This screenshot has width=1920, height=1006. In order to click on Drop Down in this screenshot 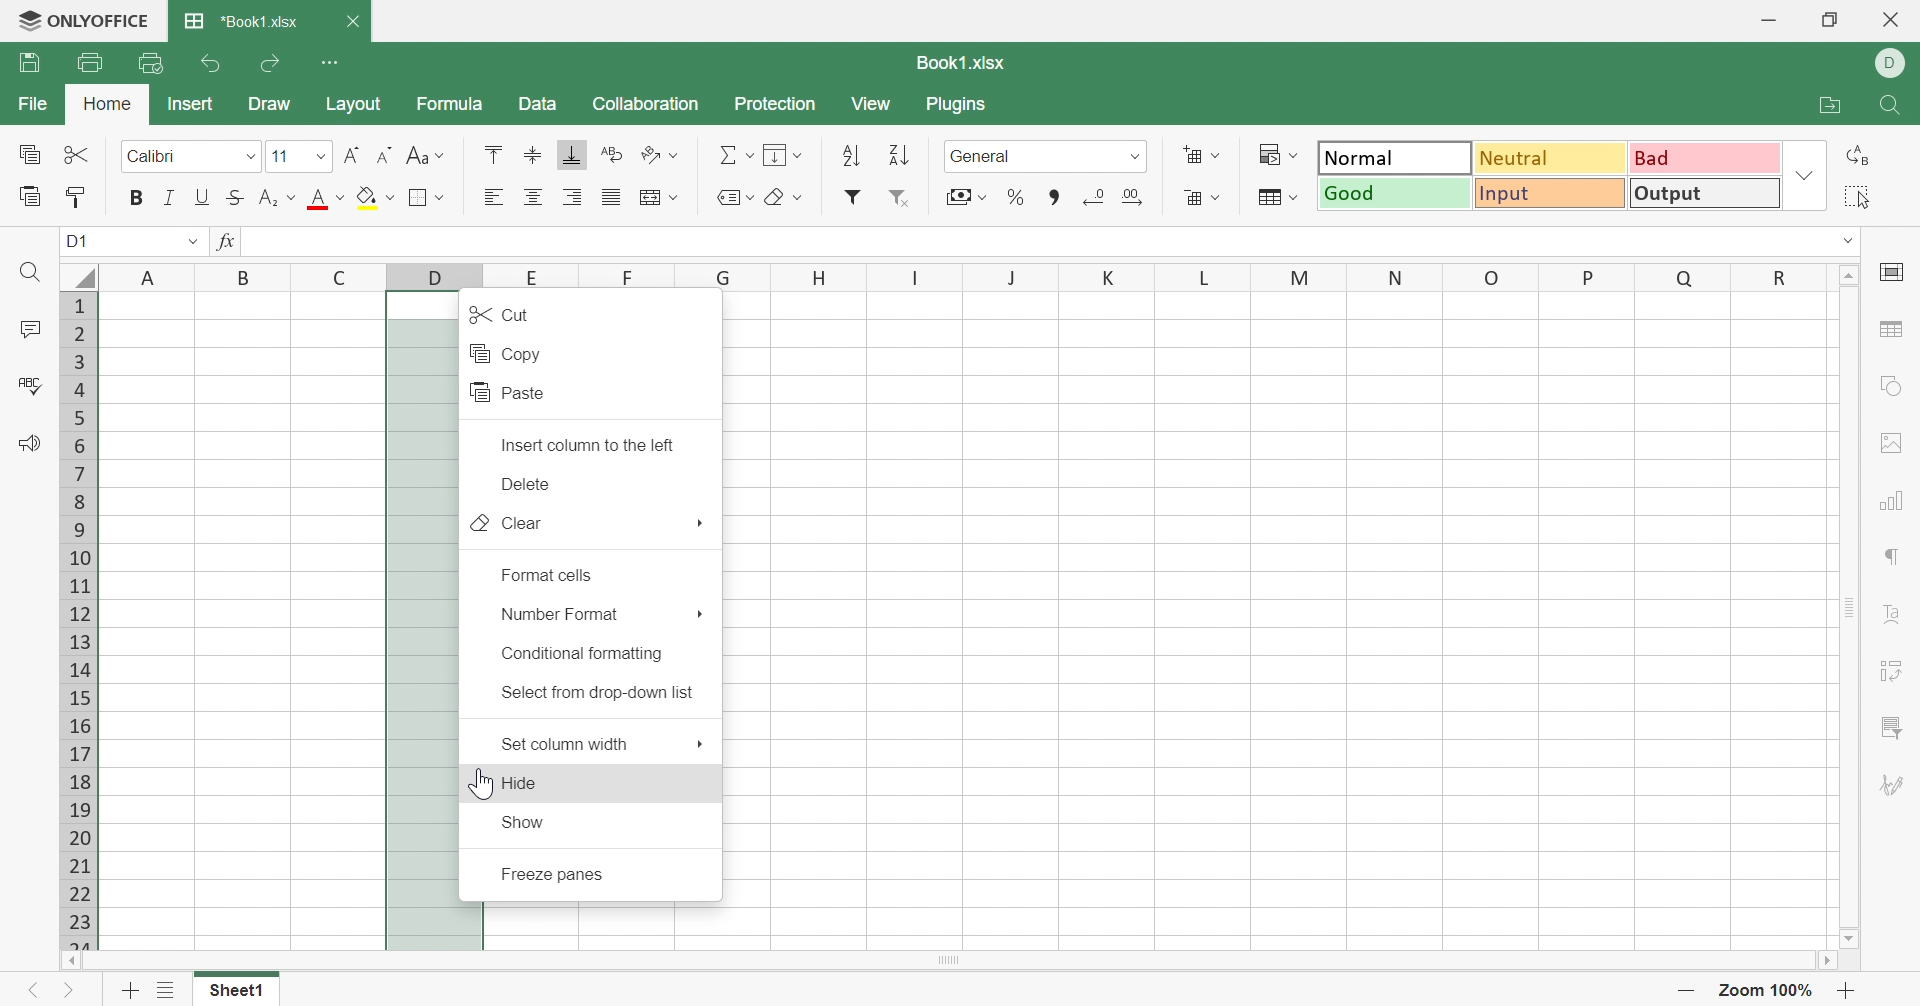, I will do `click(340, 196)`.